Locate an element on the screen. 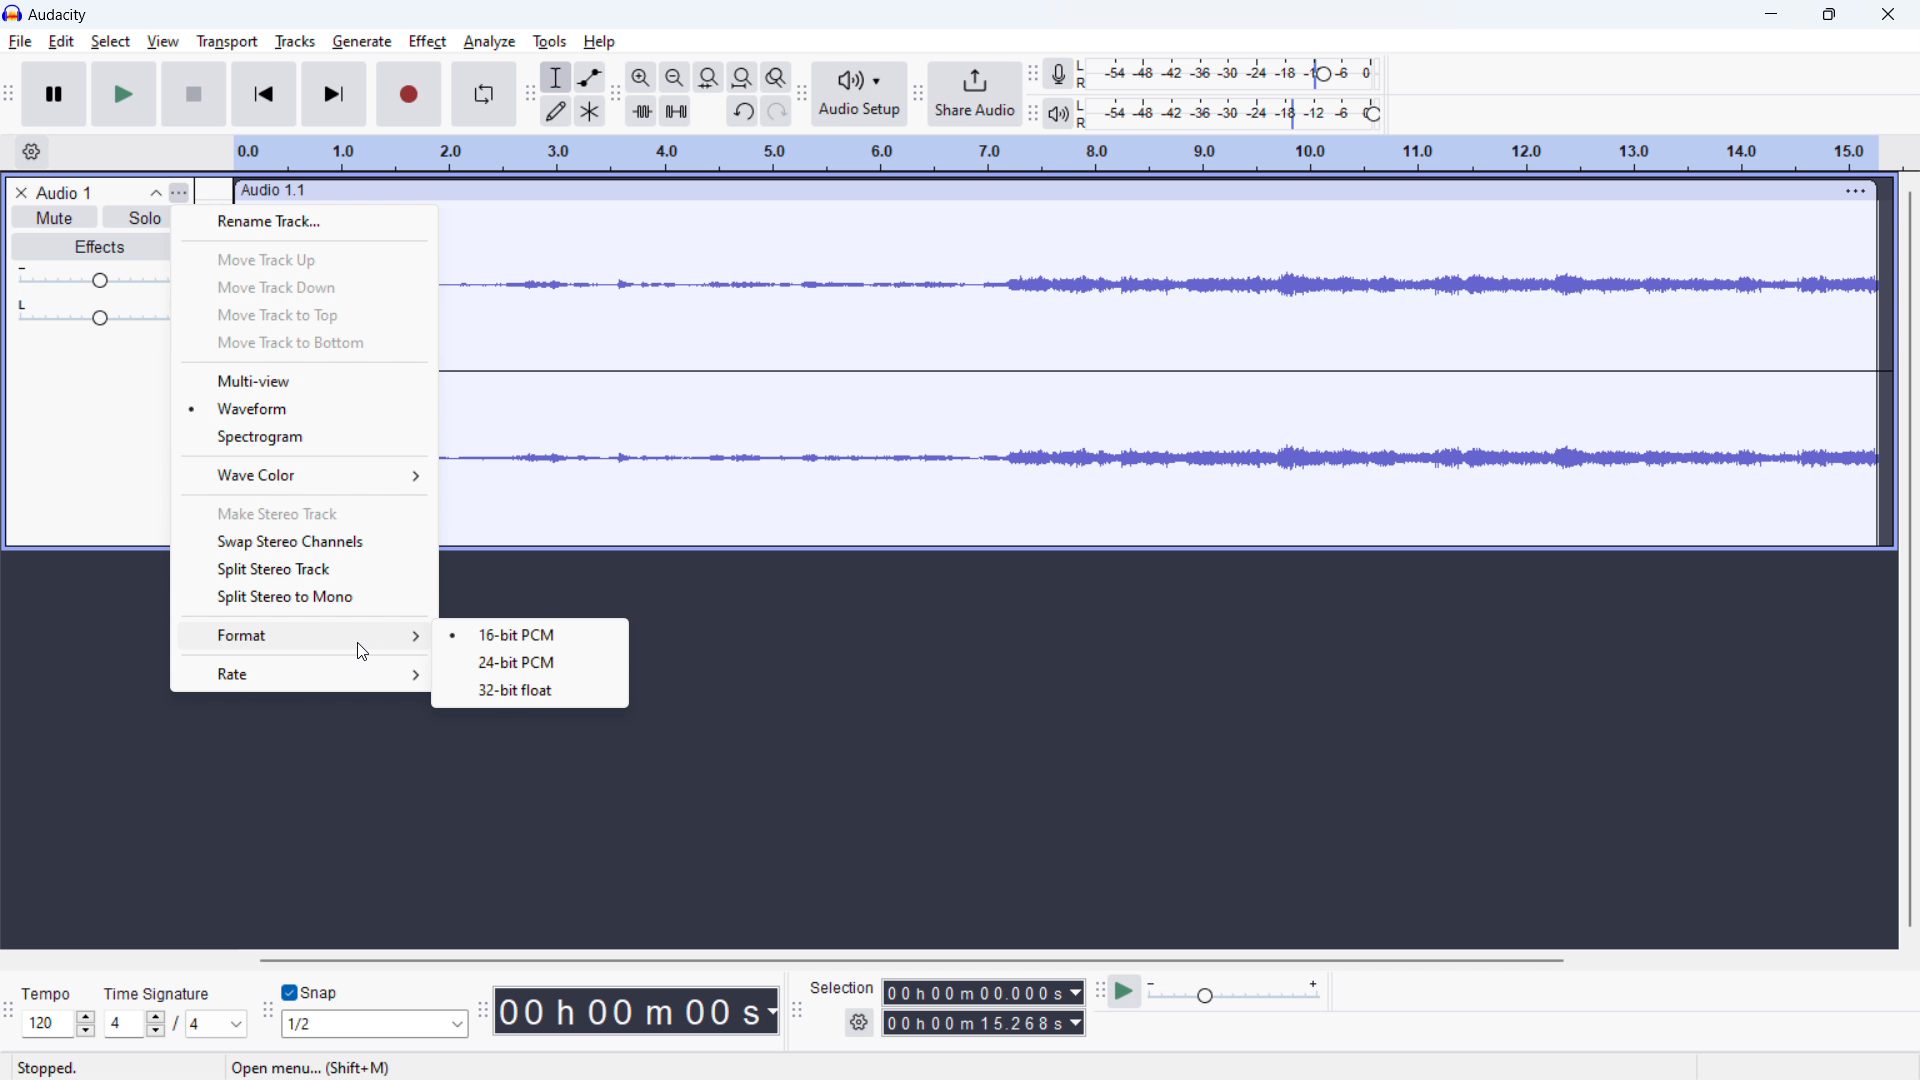  selection toolbar is located at coordinates (795, 1010).